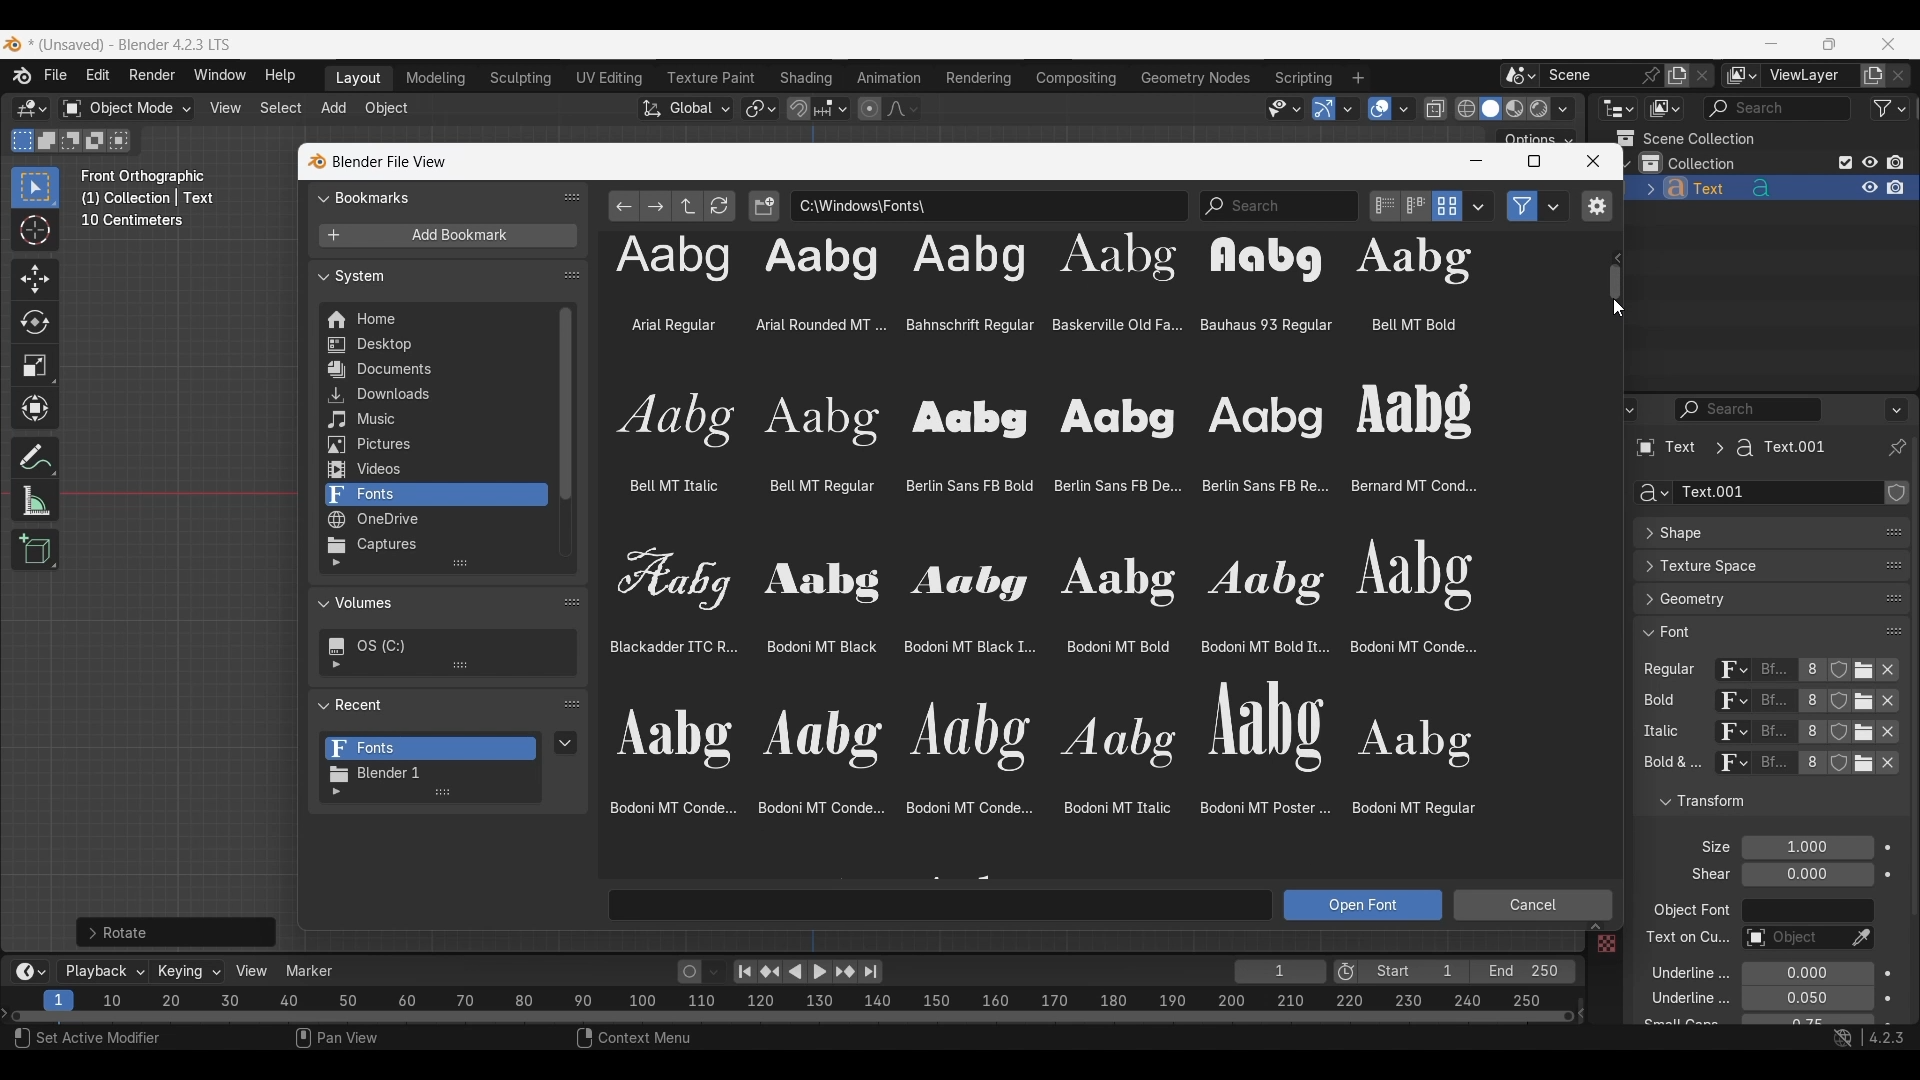 This screenshot has width=1920, height=1080. I want to click on Name, so click(1777, 493).